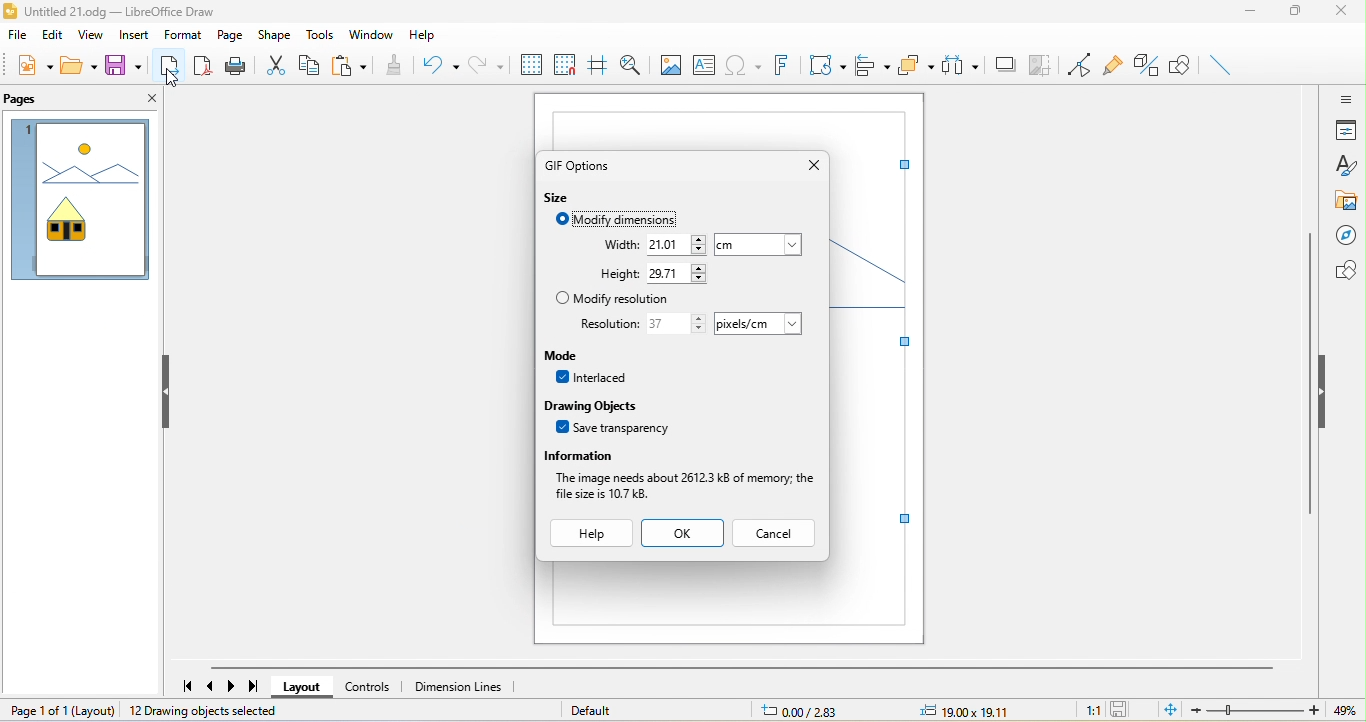  I want to click on pixels/cm, so click(755, 324).